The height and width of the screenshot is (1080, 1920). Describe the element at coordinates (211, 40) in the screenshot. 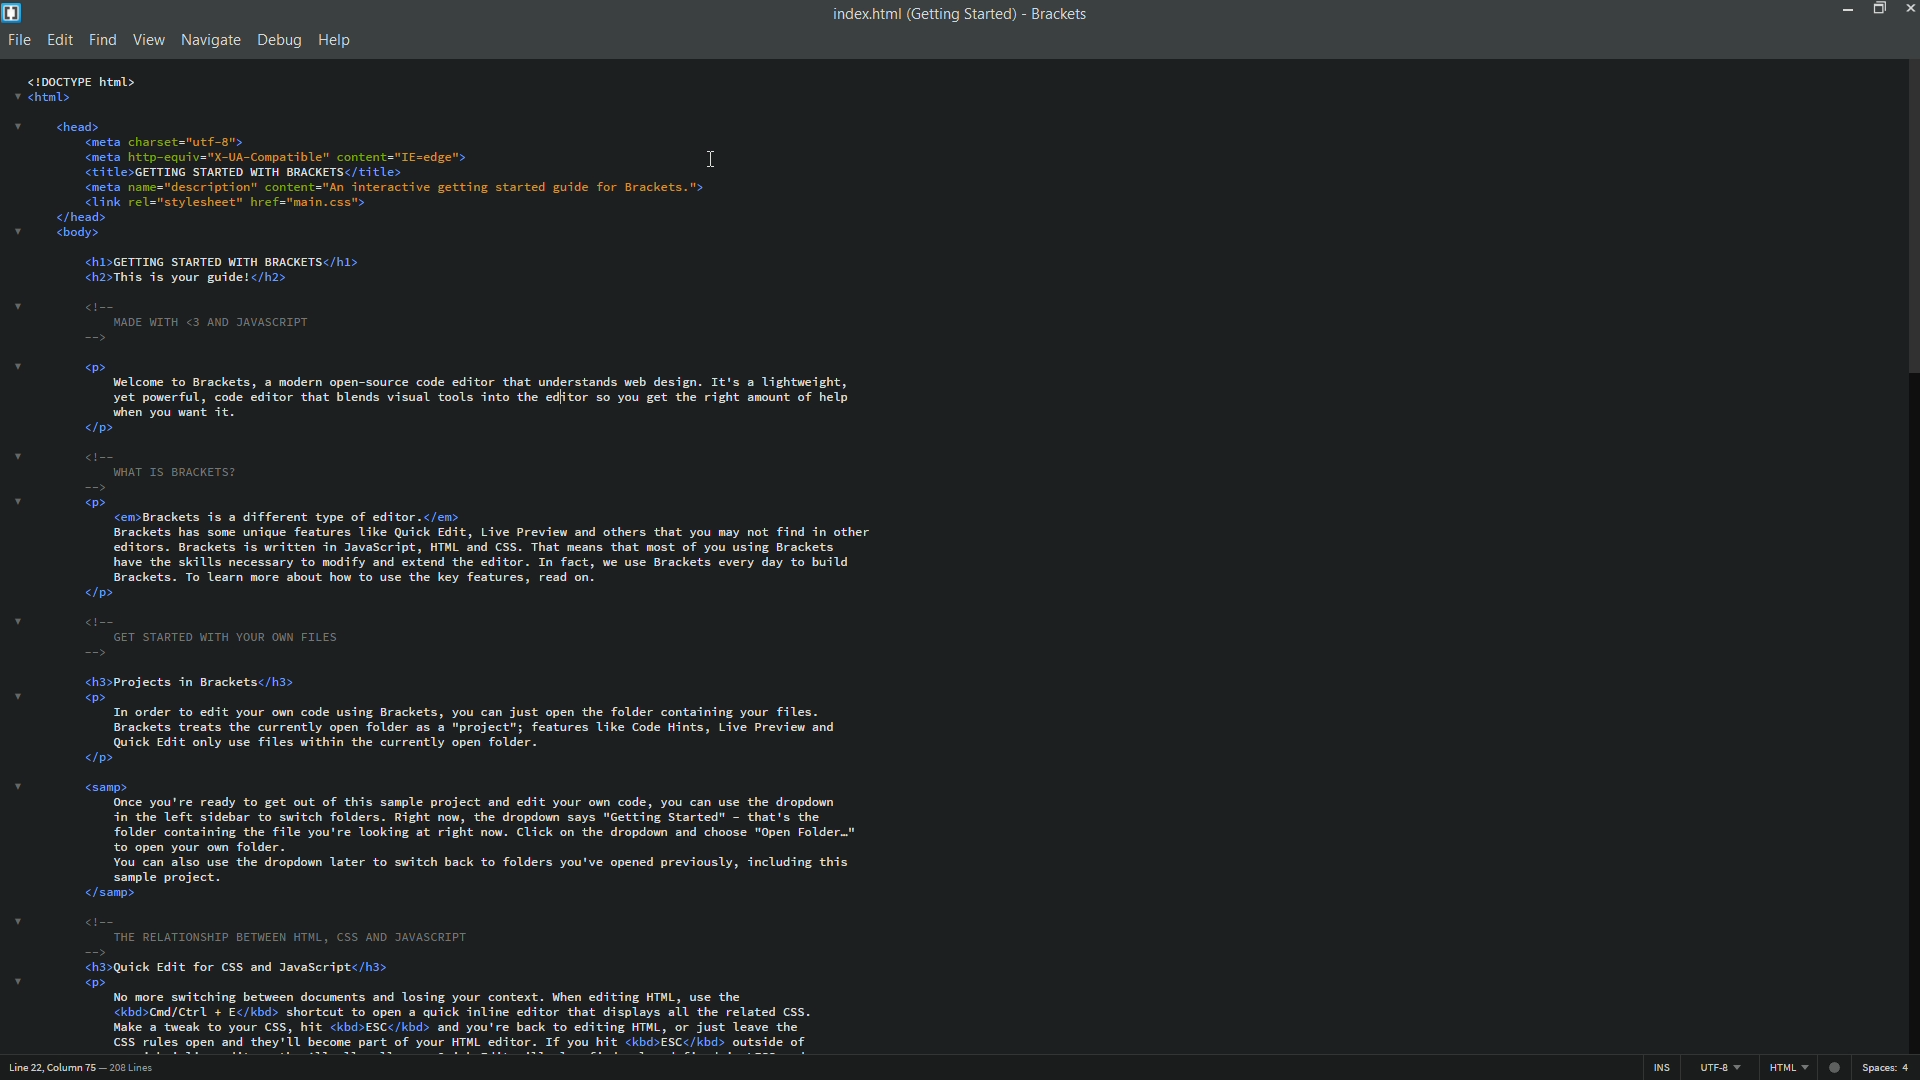

I see `navigate` at that location.